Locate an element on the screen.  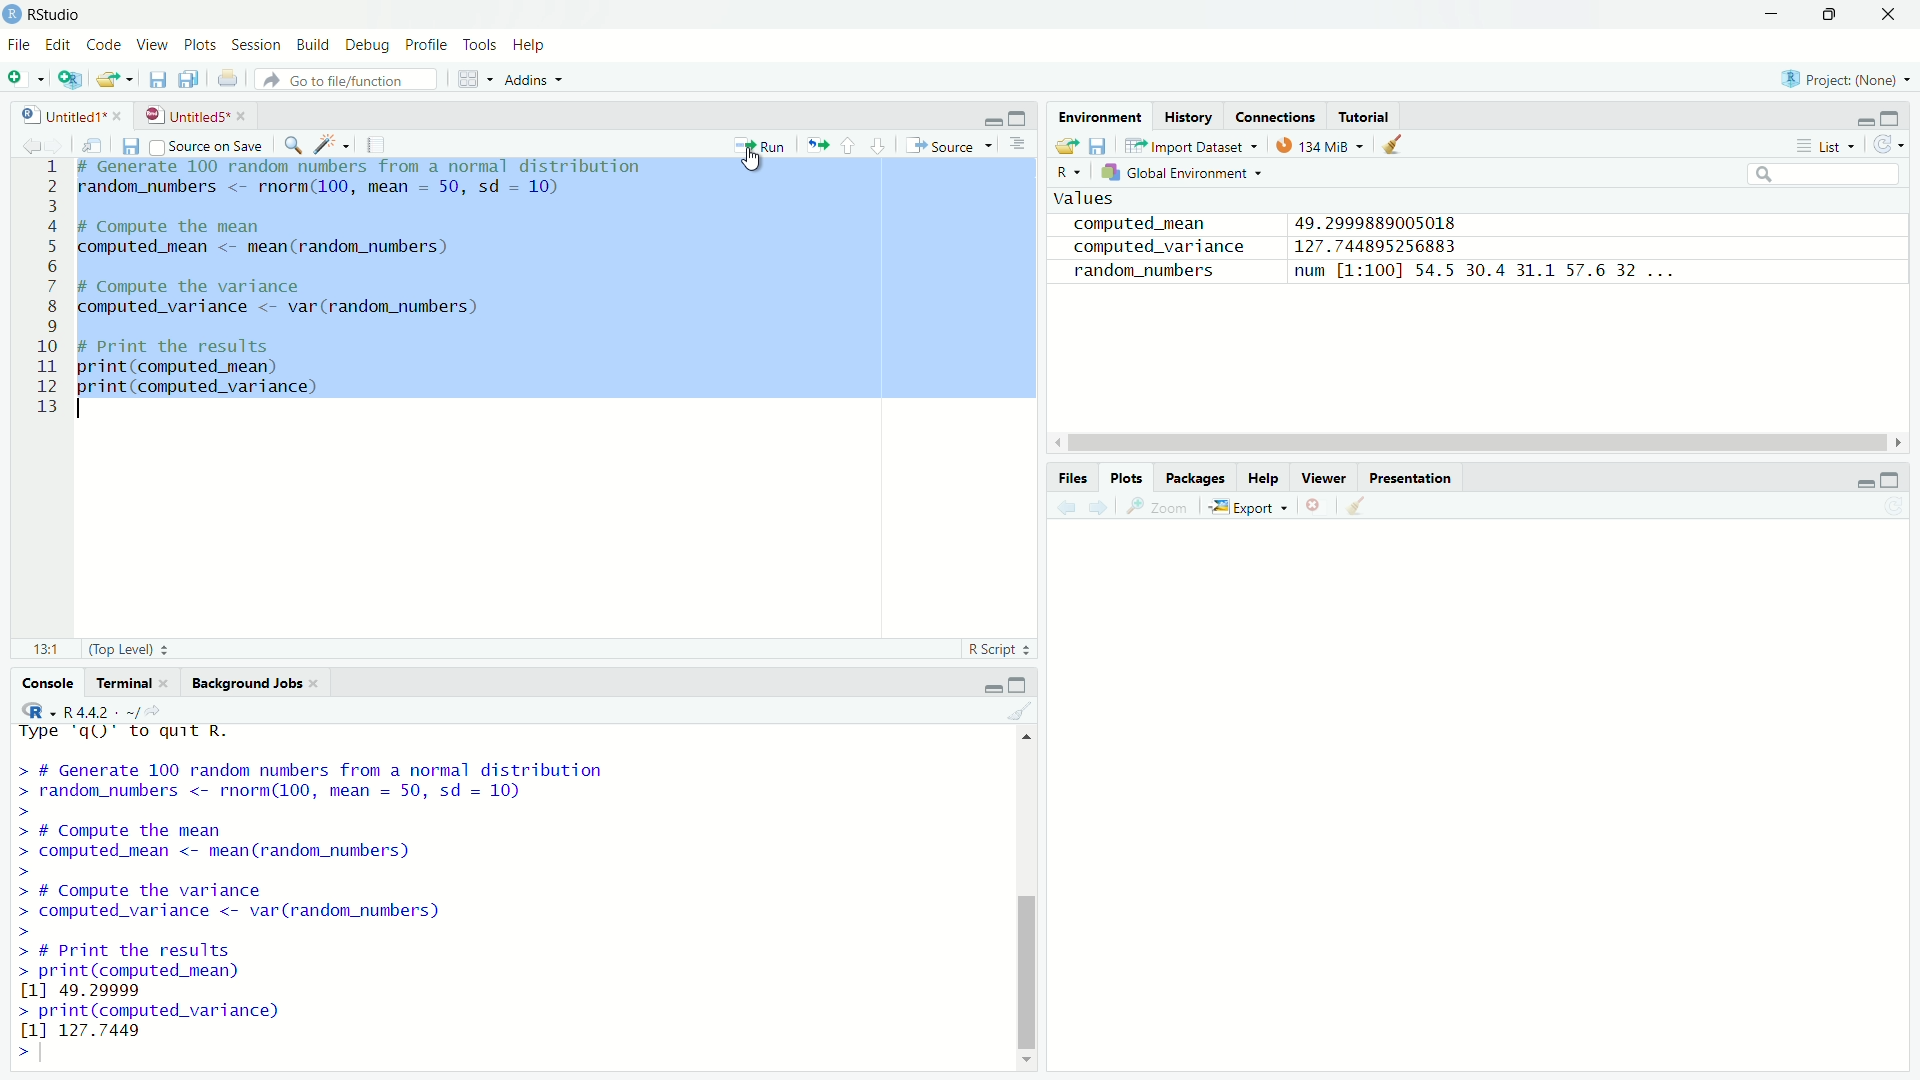
hide document online is located at coordinates (1022, 146).